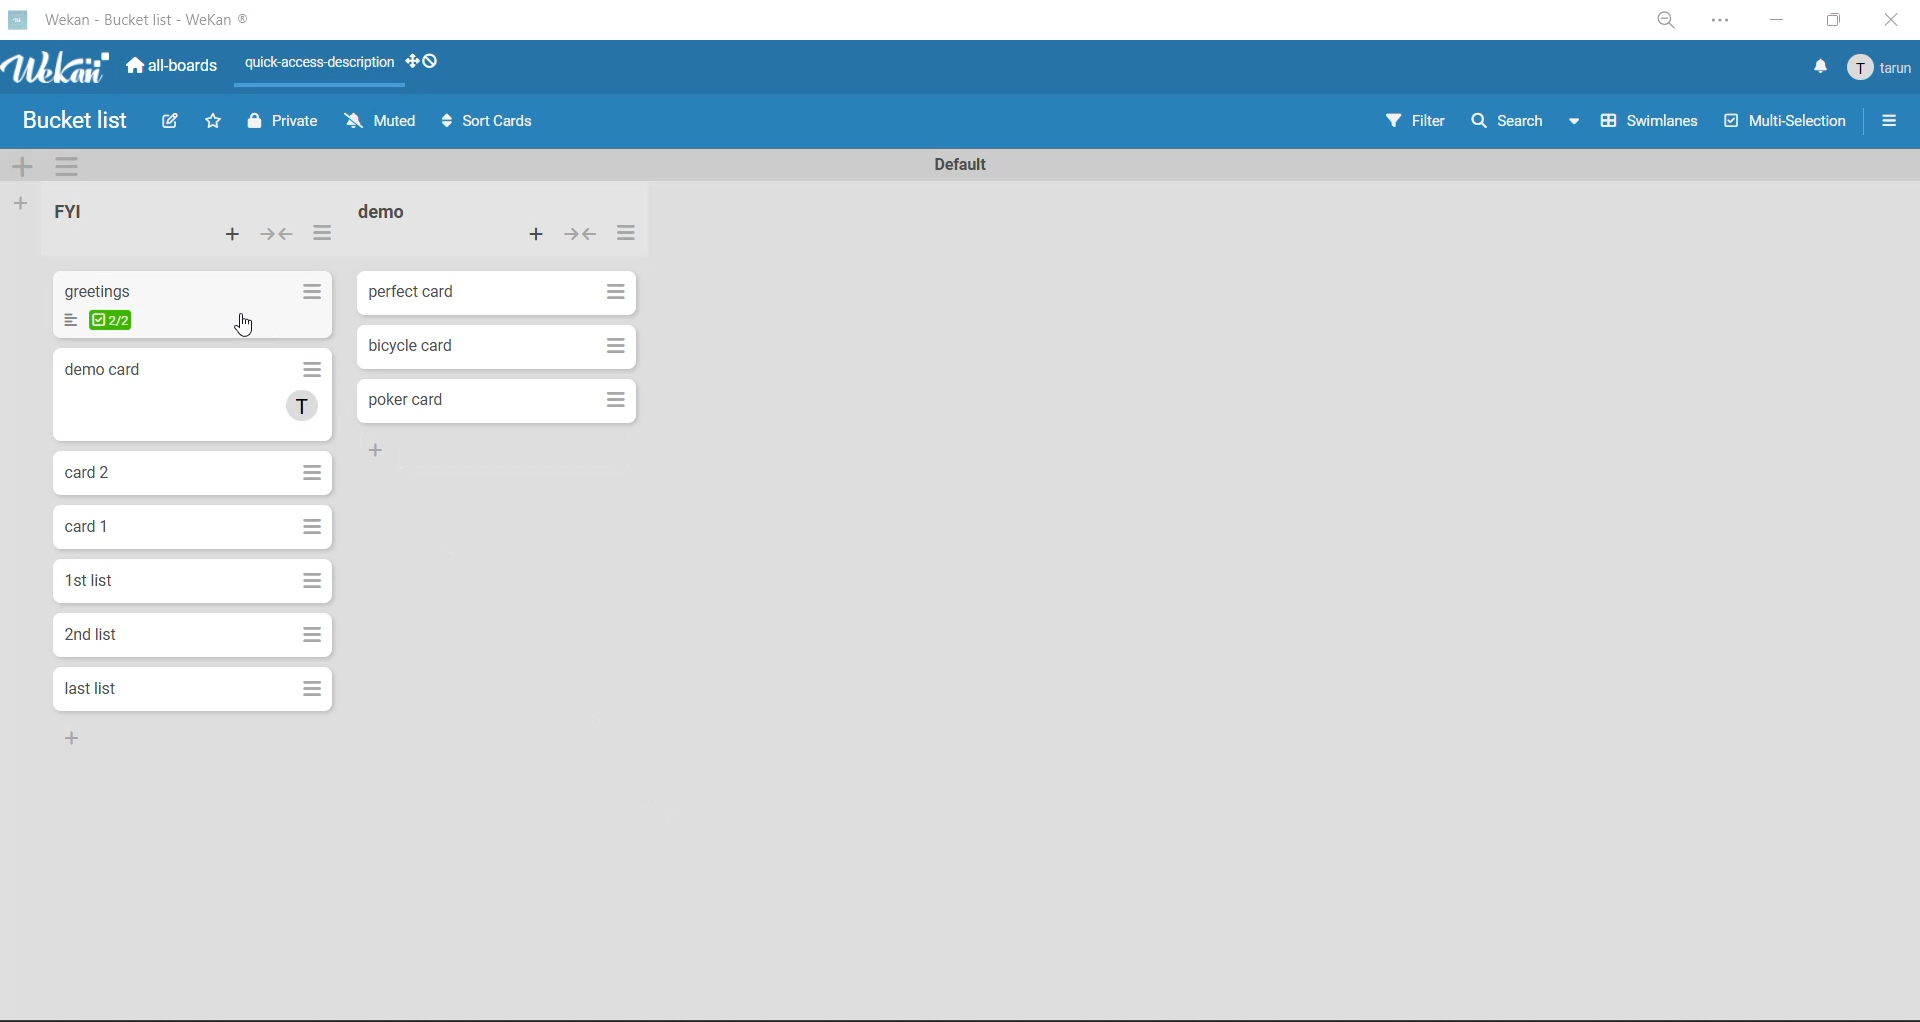  I want to click on swimlane actions, so click(75, 166).